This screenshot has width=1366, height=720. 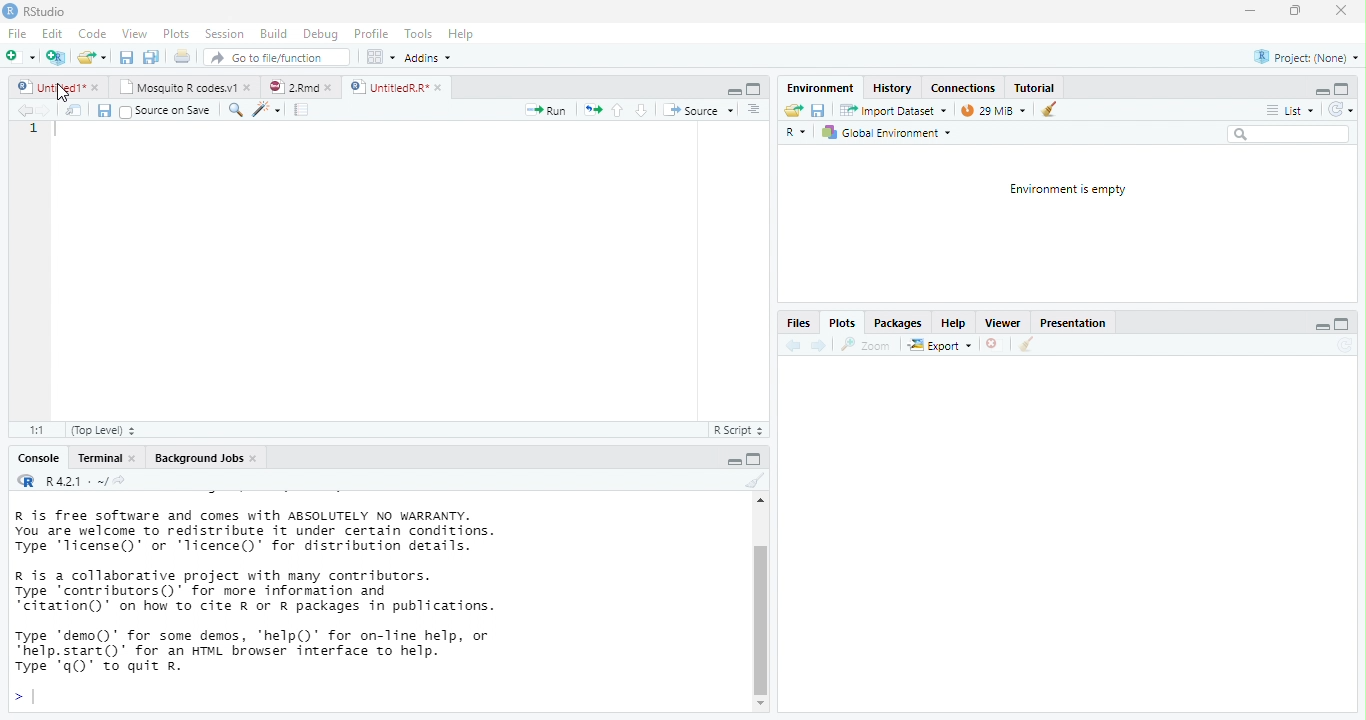 I want to click on Import Dataset, so click(x=895, y=110).